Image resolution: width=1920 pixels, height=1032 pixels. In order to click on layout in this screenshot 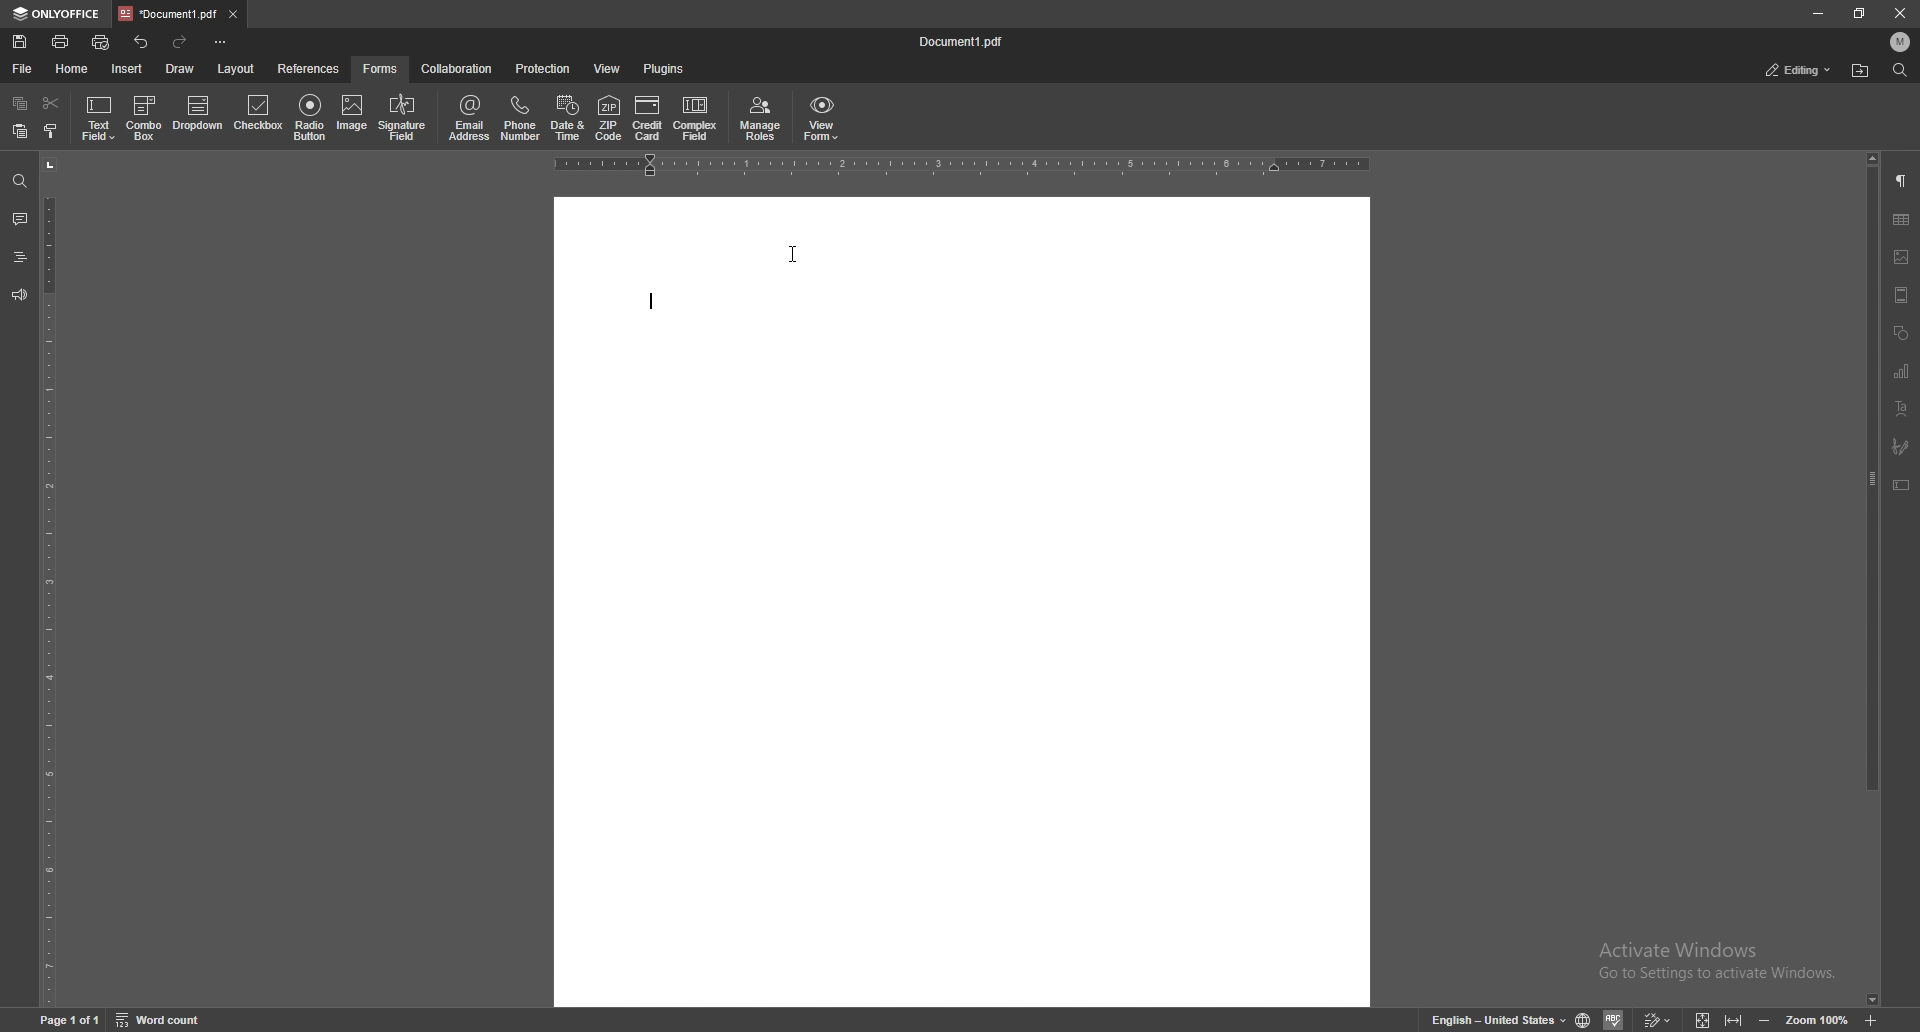, I will do `click(238, 68)`.